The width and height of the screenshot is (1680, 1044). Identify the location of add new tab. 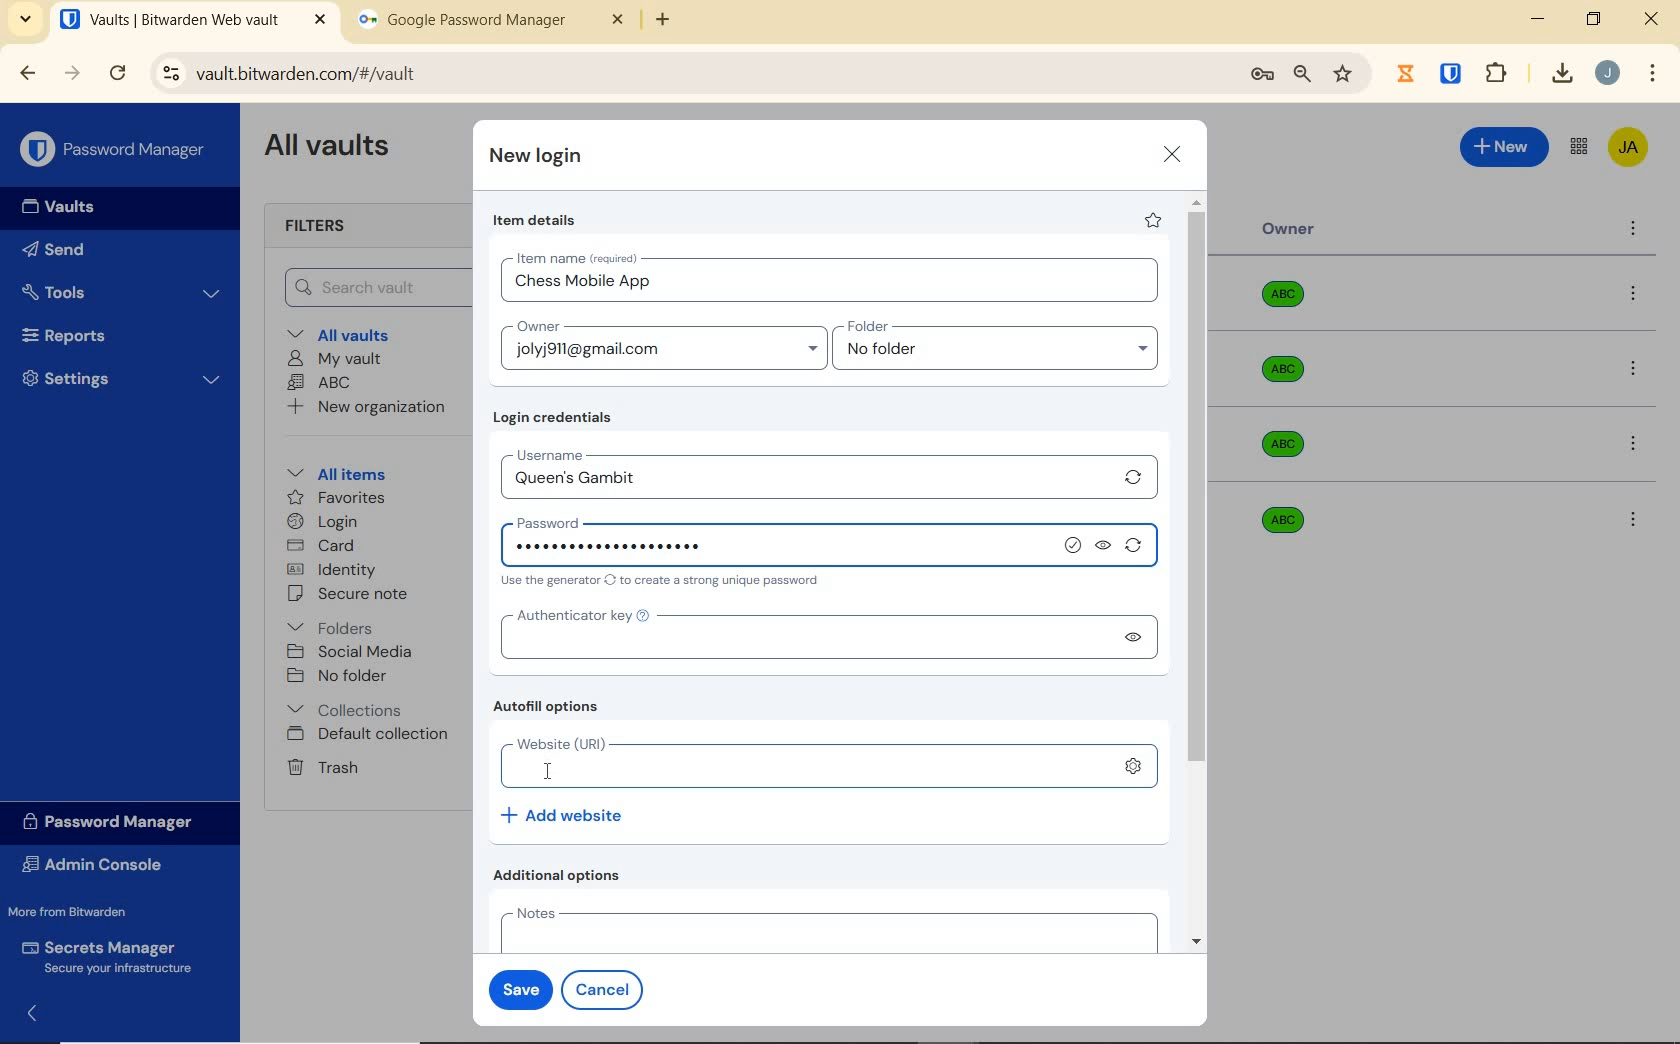
(678, 25).